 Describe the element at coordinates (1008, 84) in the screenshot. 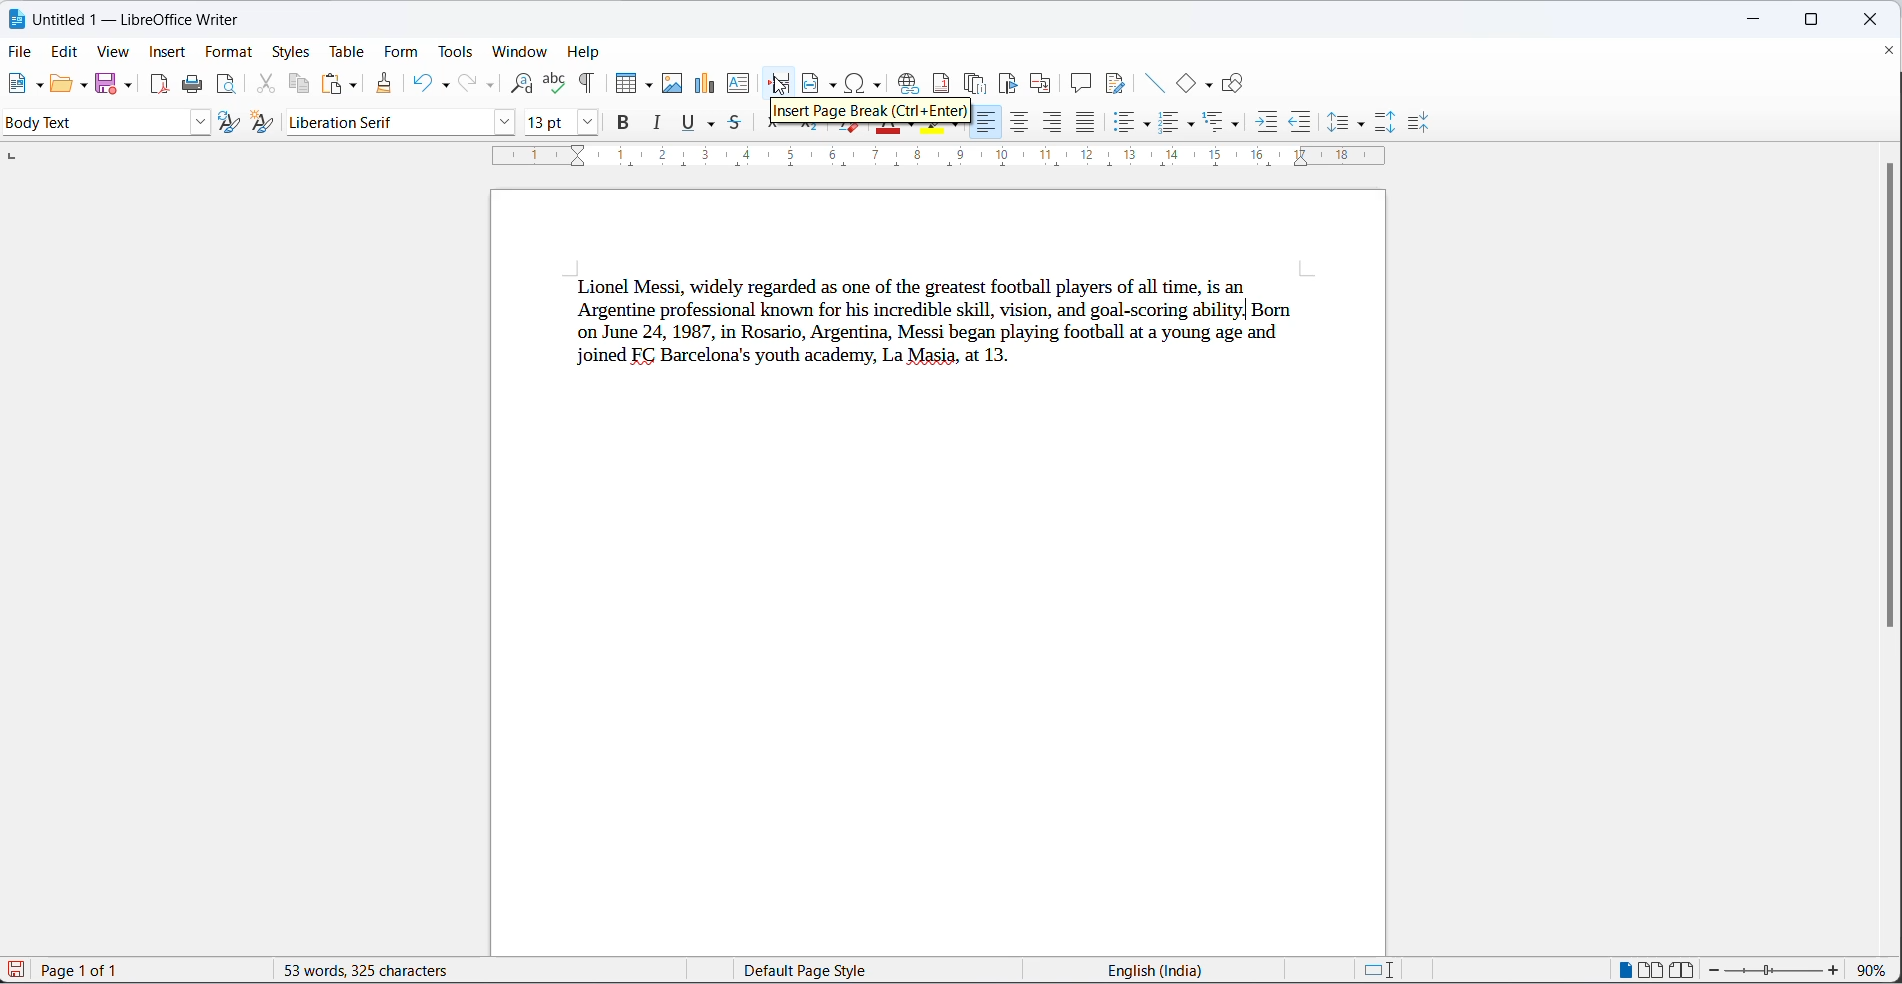

I see `insert bookmark` at that location.